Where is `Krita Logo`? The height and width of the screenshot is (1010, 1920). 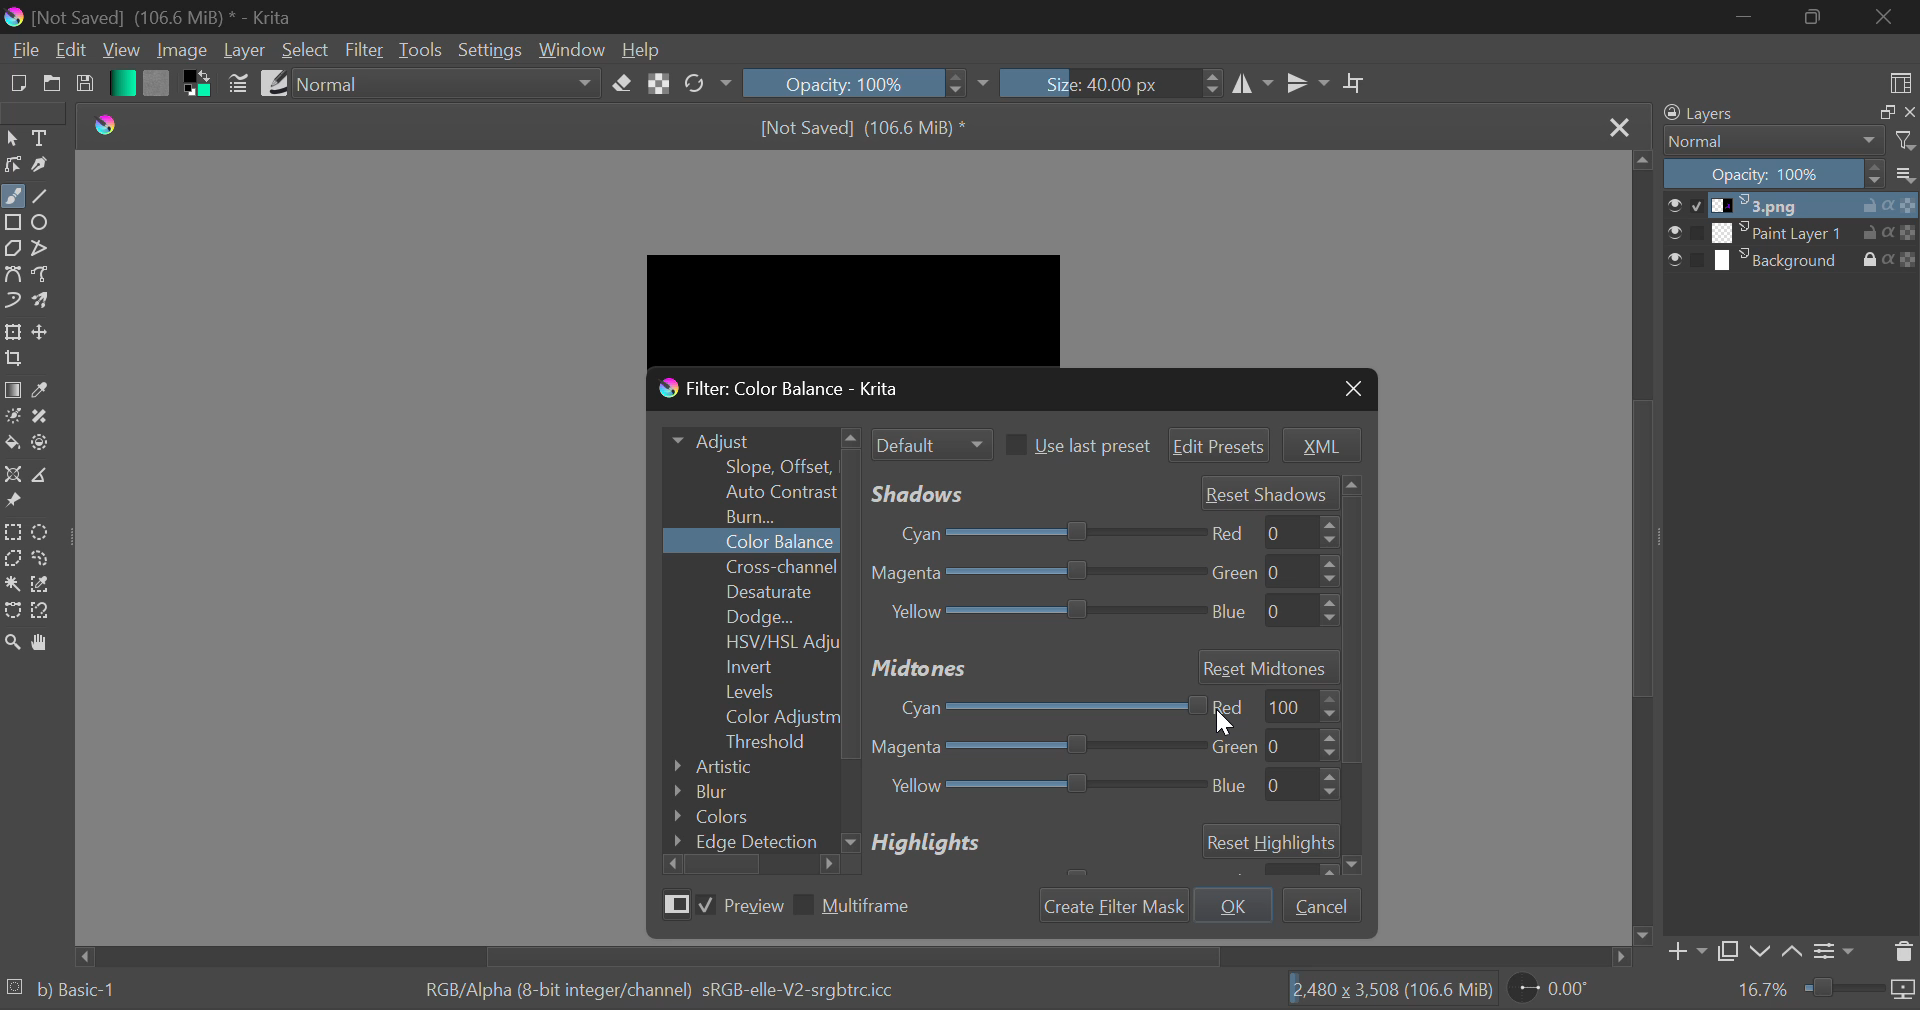 Krita Logo is located at coordinates (106, 123).